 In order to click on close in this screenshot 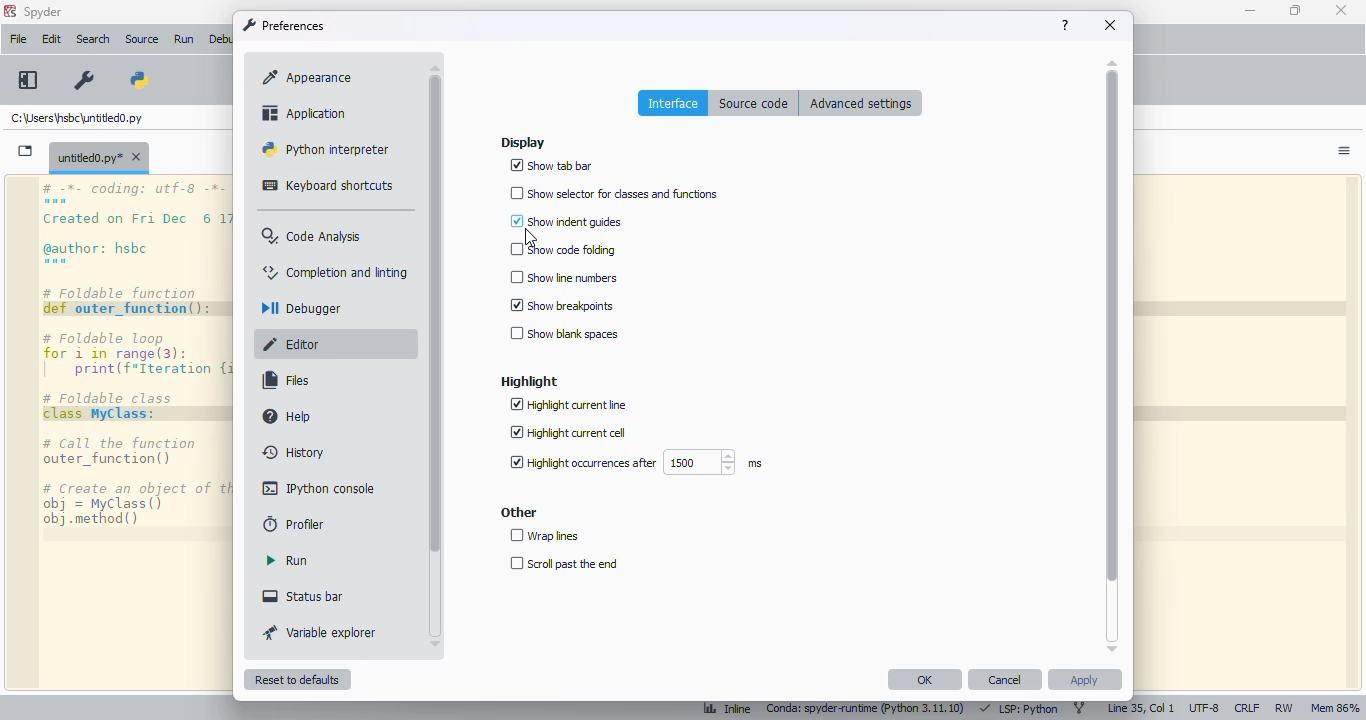, I will do `click(1110, 25)`.